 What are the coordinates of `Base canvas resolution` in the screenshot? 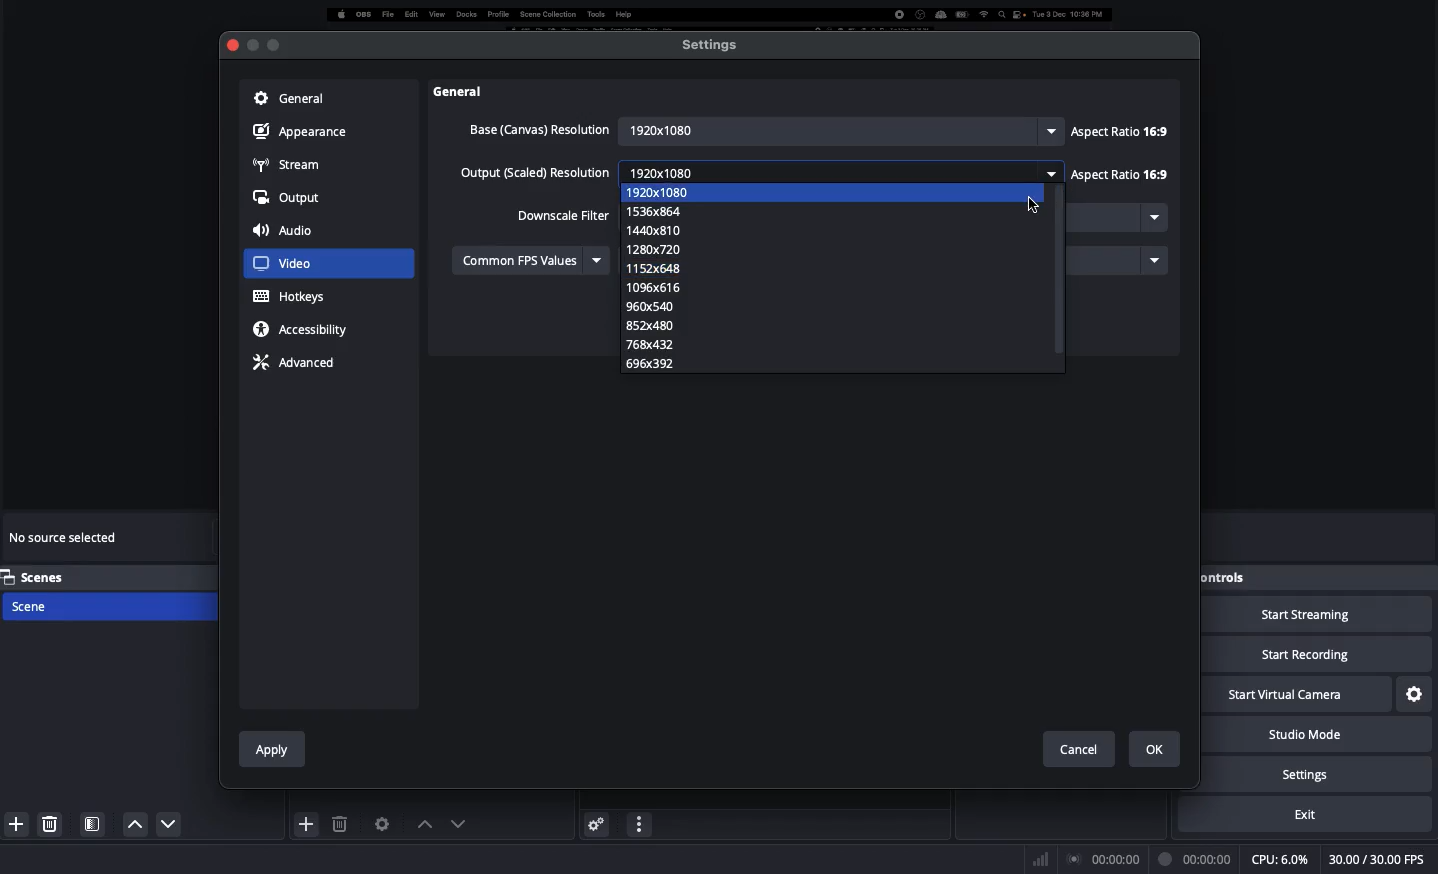 It's located at (537, 129).